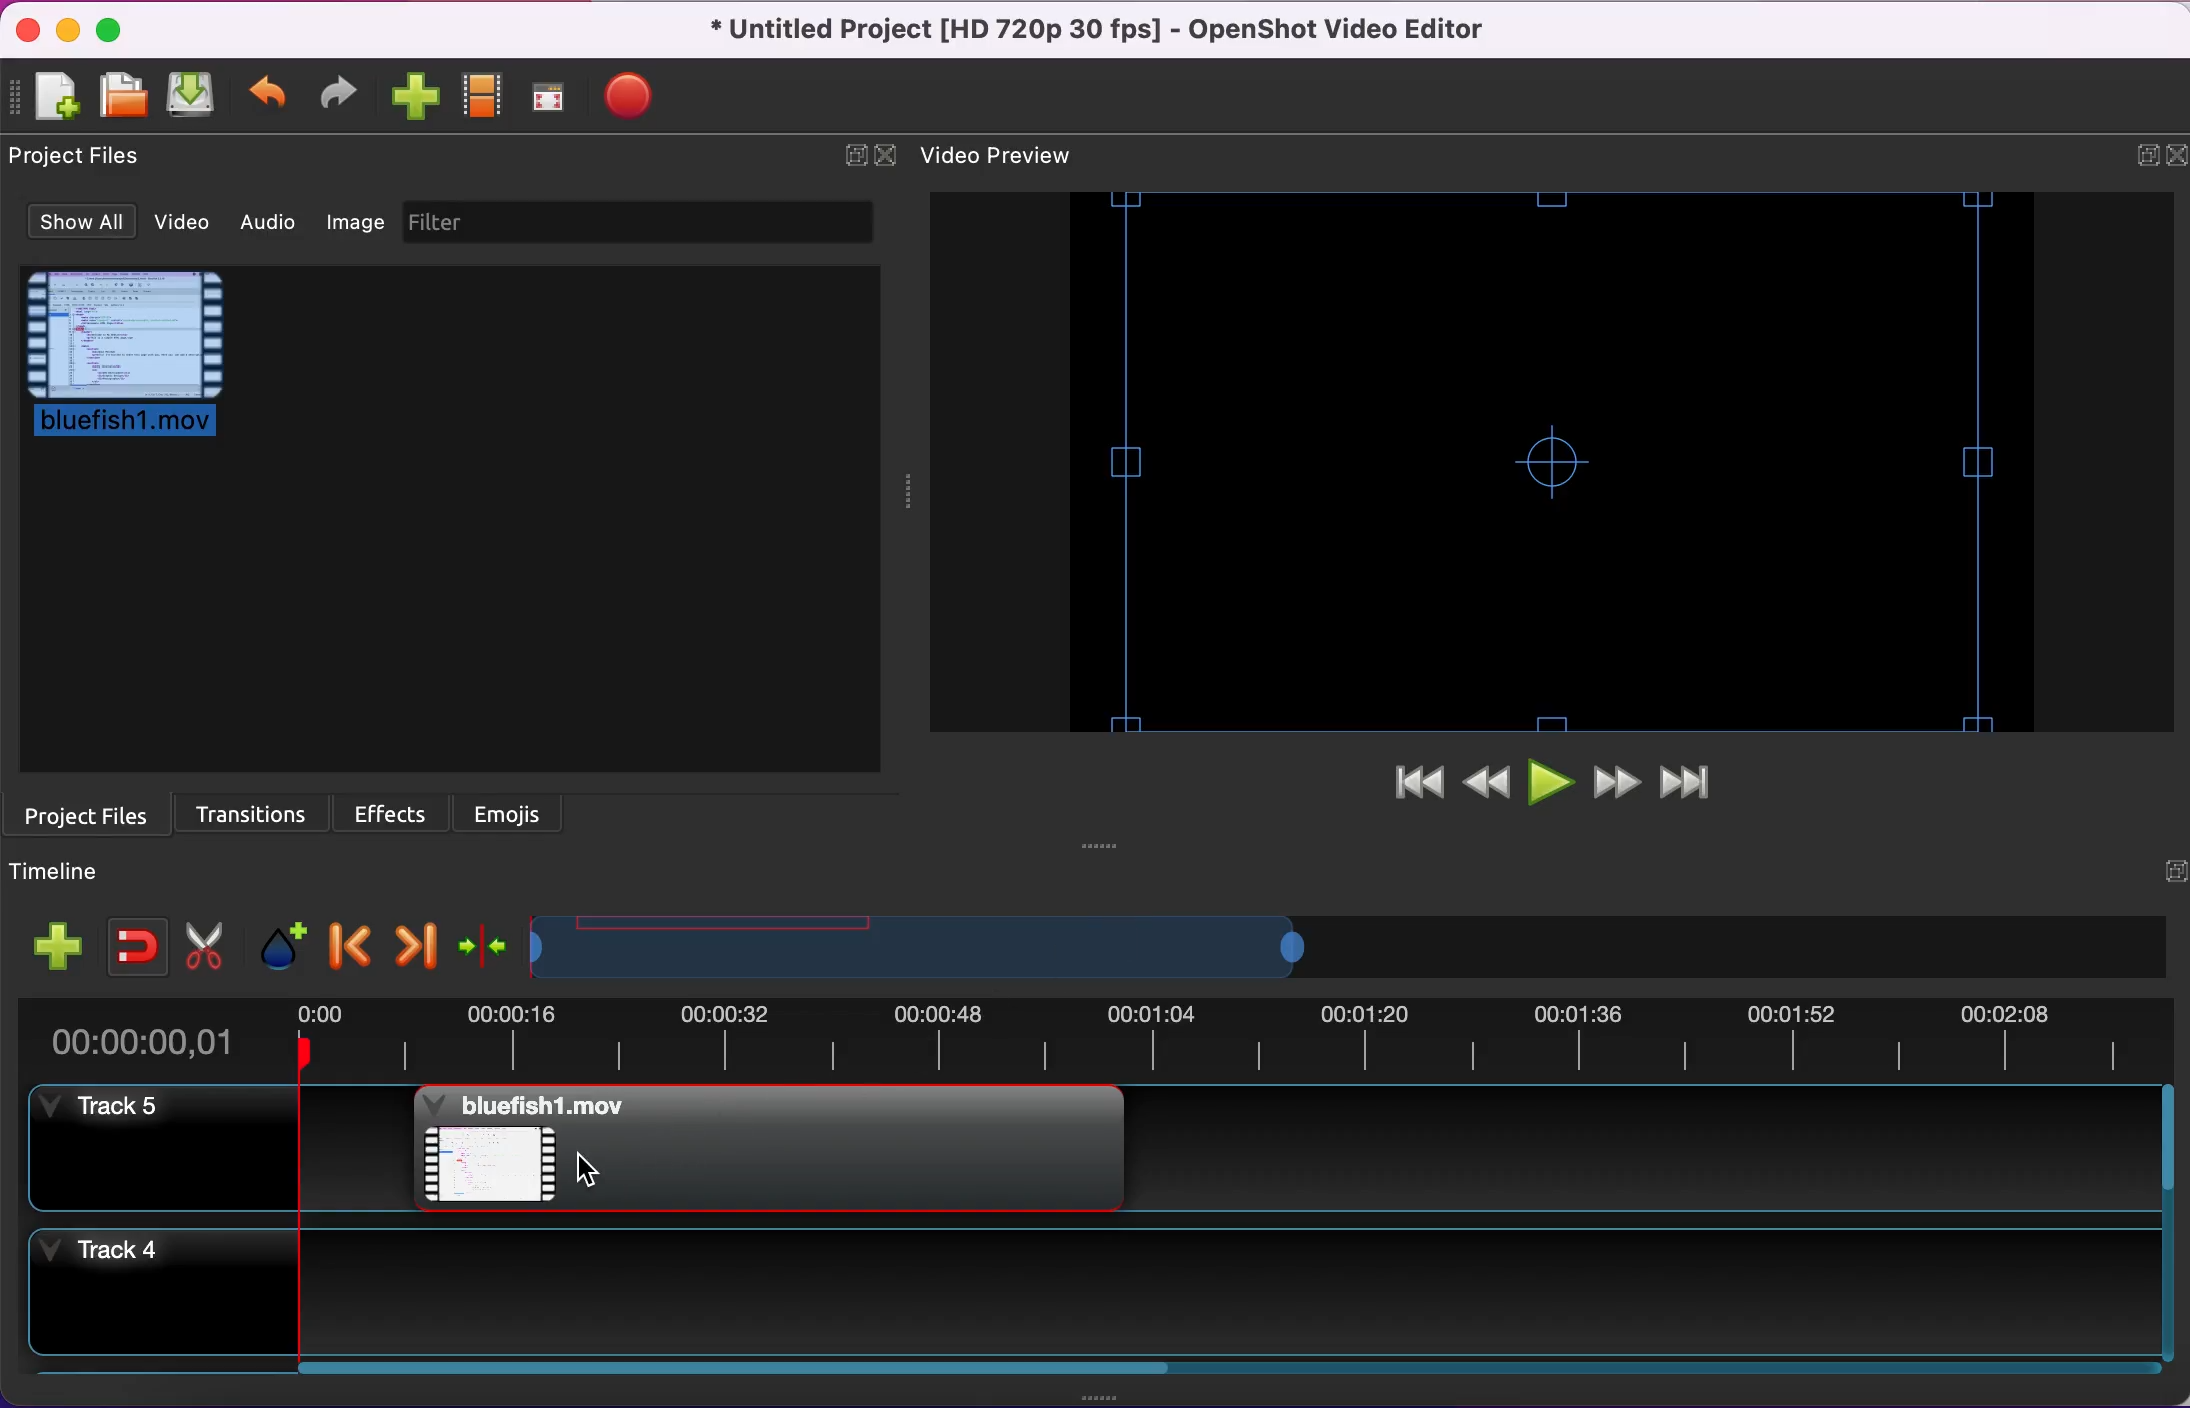  Describe the element at coordinates (67, 31) in the screenshot. I see `minimize` at that location.